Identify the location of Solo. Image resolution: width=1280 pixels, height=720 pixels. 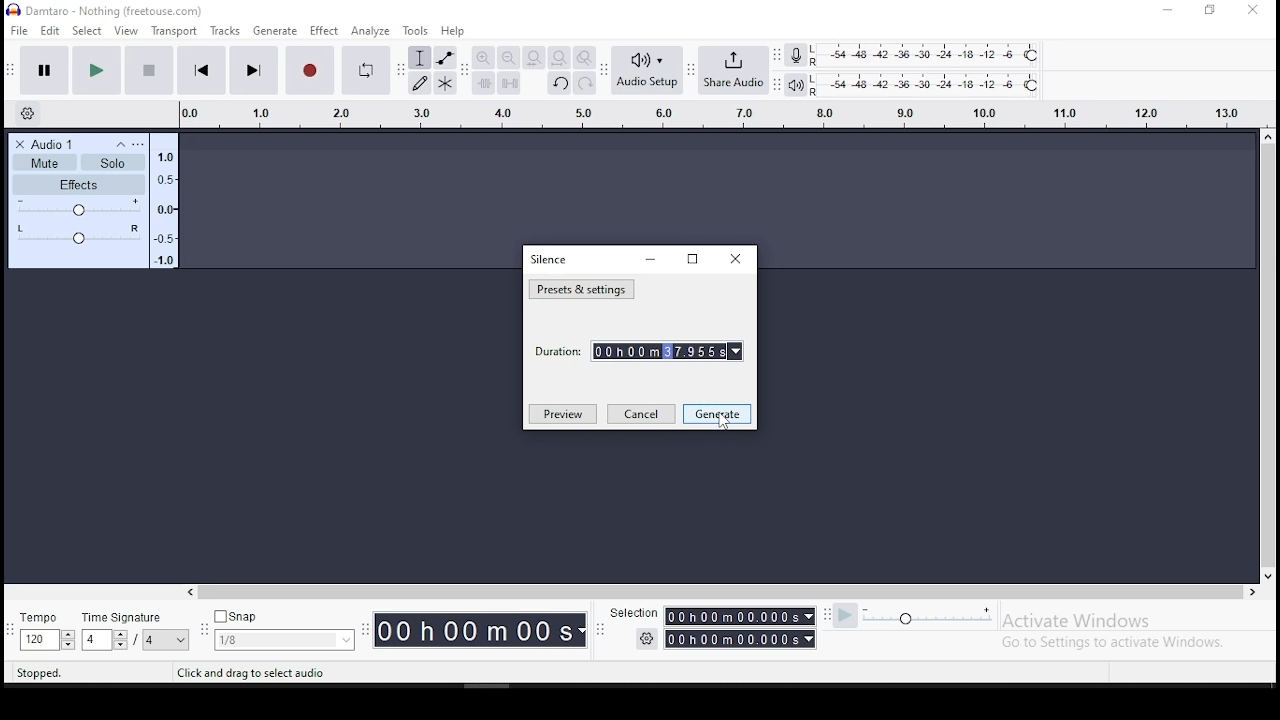
(116, 162).